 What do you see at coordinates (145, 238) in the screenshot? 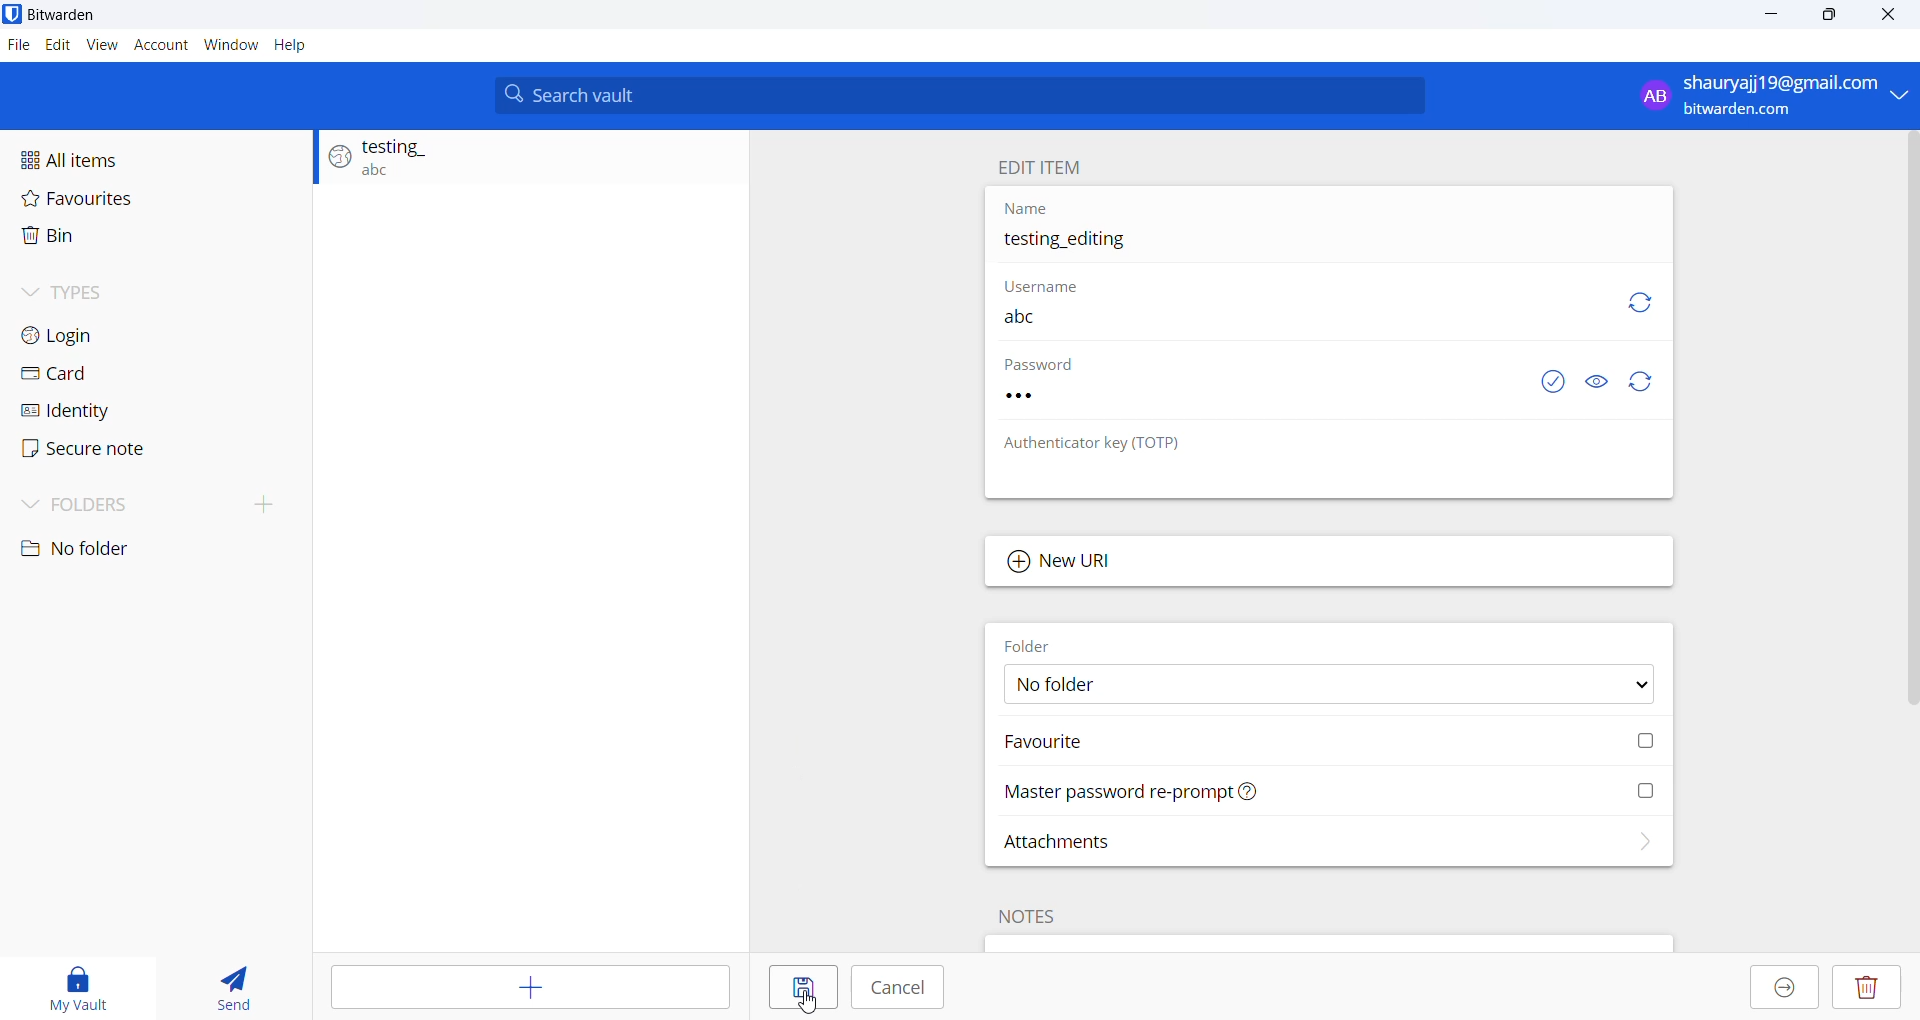
I see `Bin` at bounding box center [145, 238].